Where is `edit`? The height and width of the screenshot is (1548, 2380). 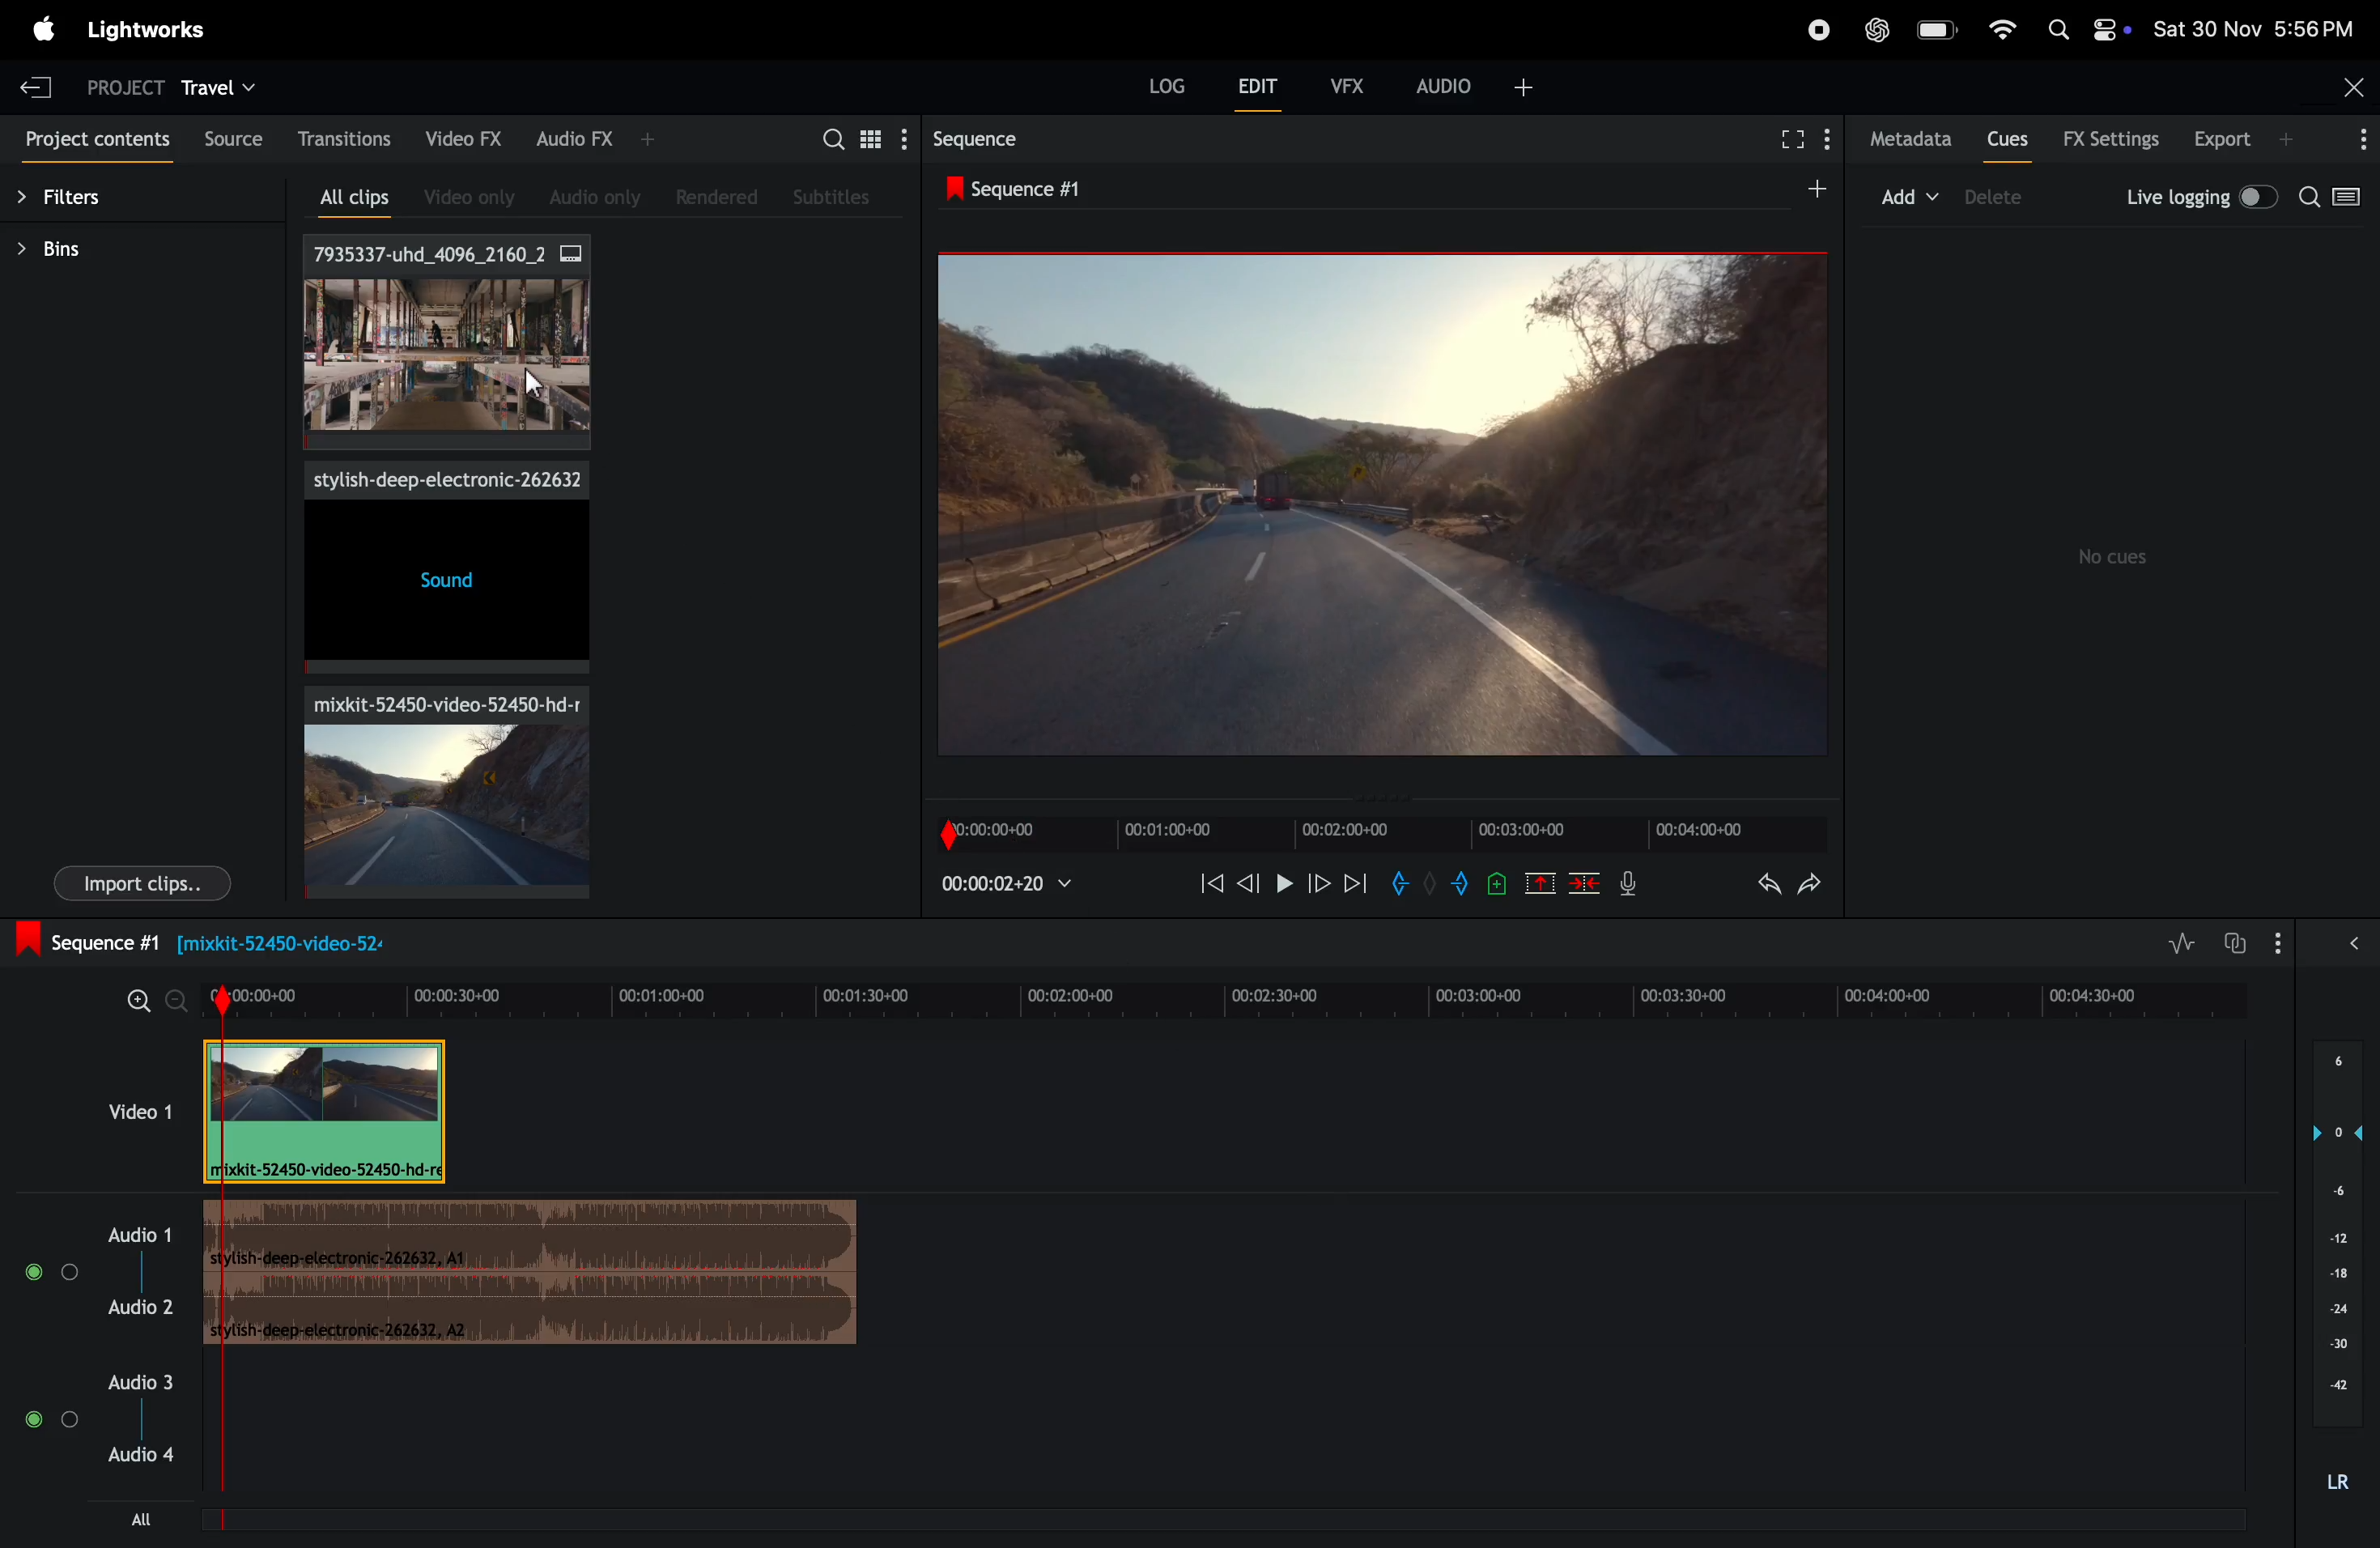 edit is located at coordinates (1250, 87).